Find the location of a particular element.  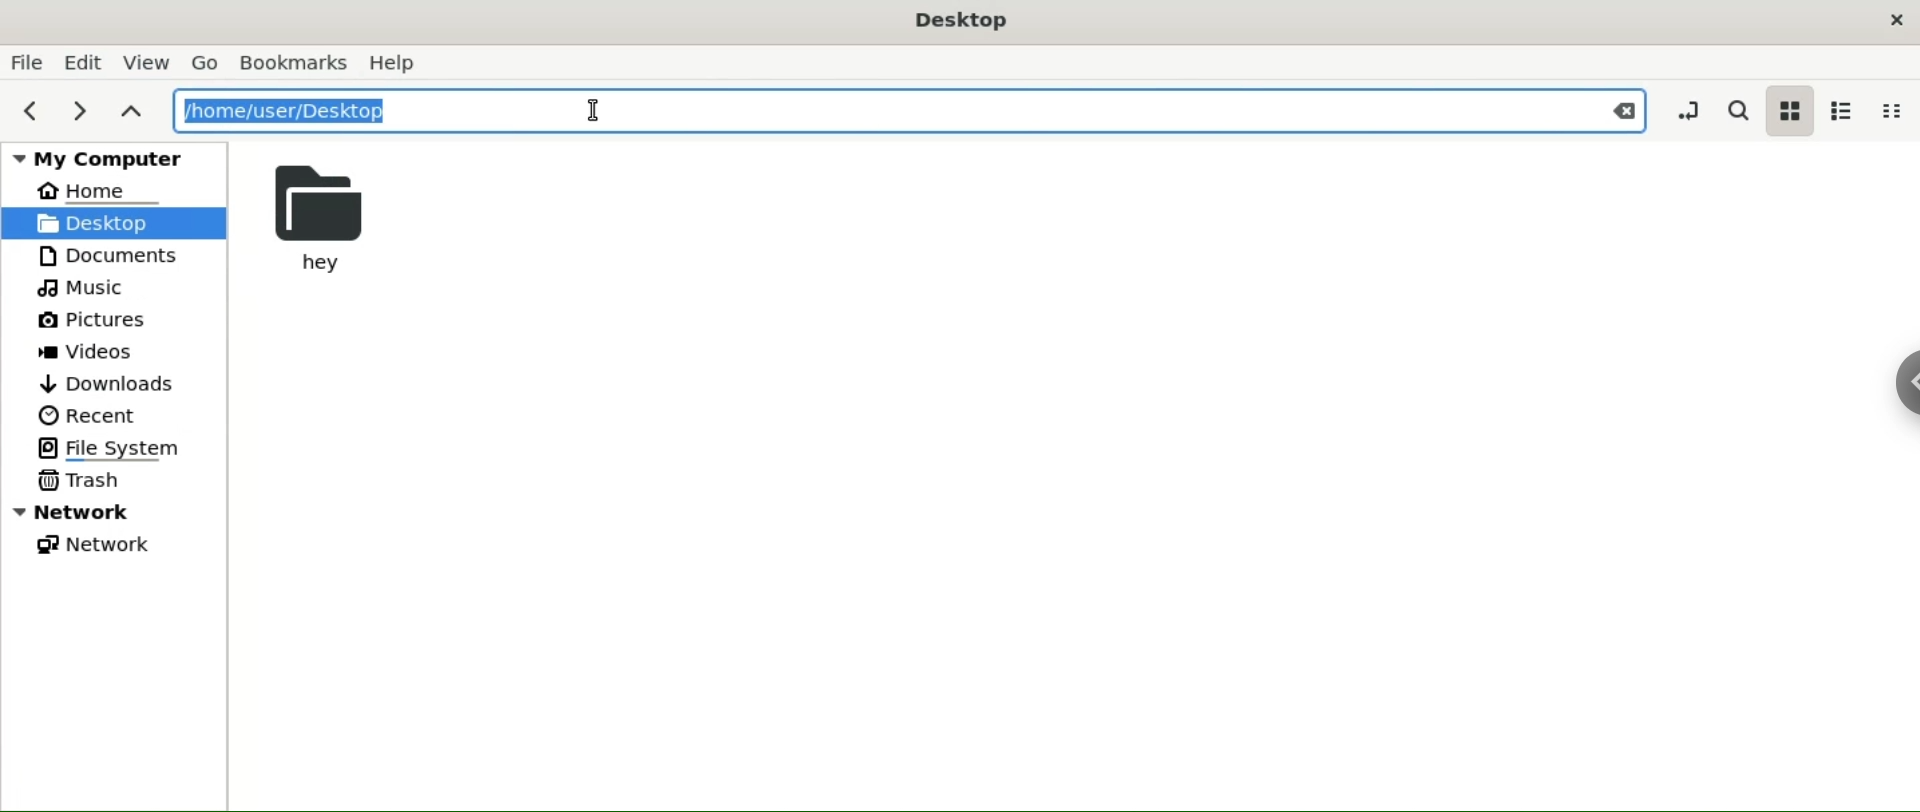

trash is located at coordinates (80, 482).